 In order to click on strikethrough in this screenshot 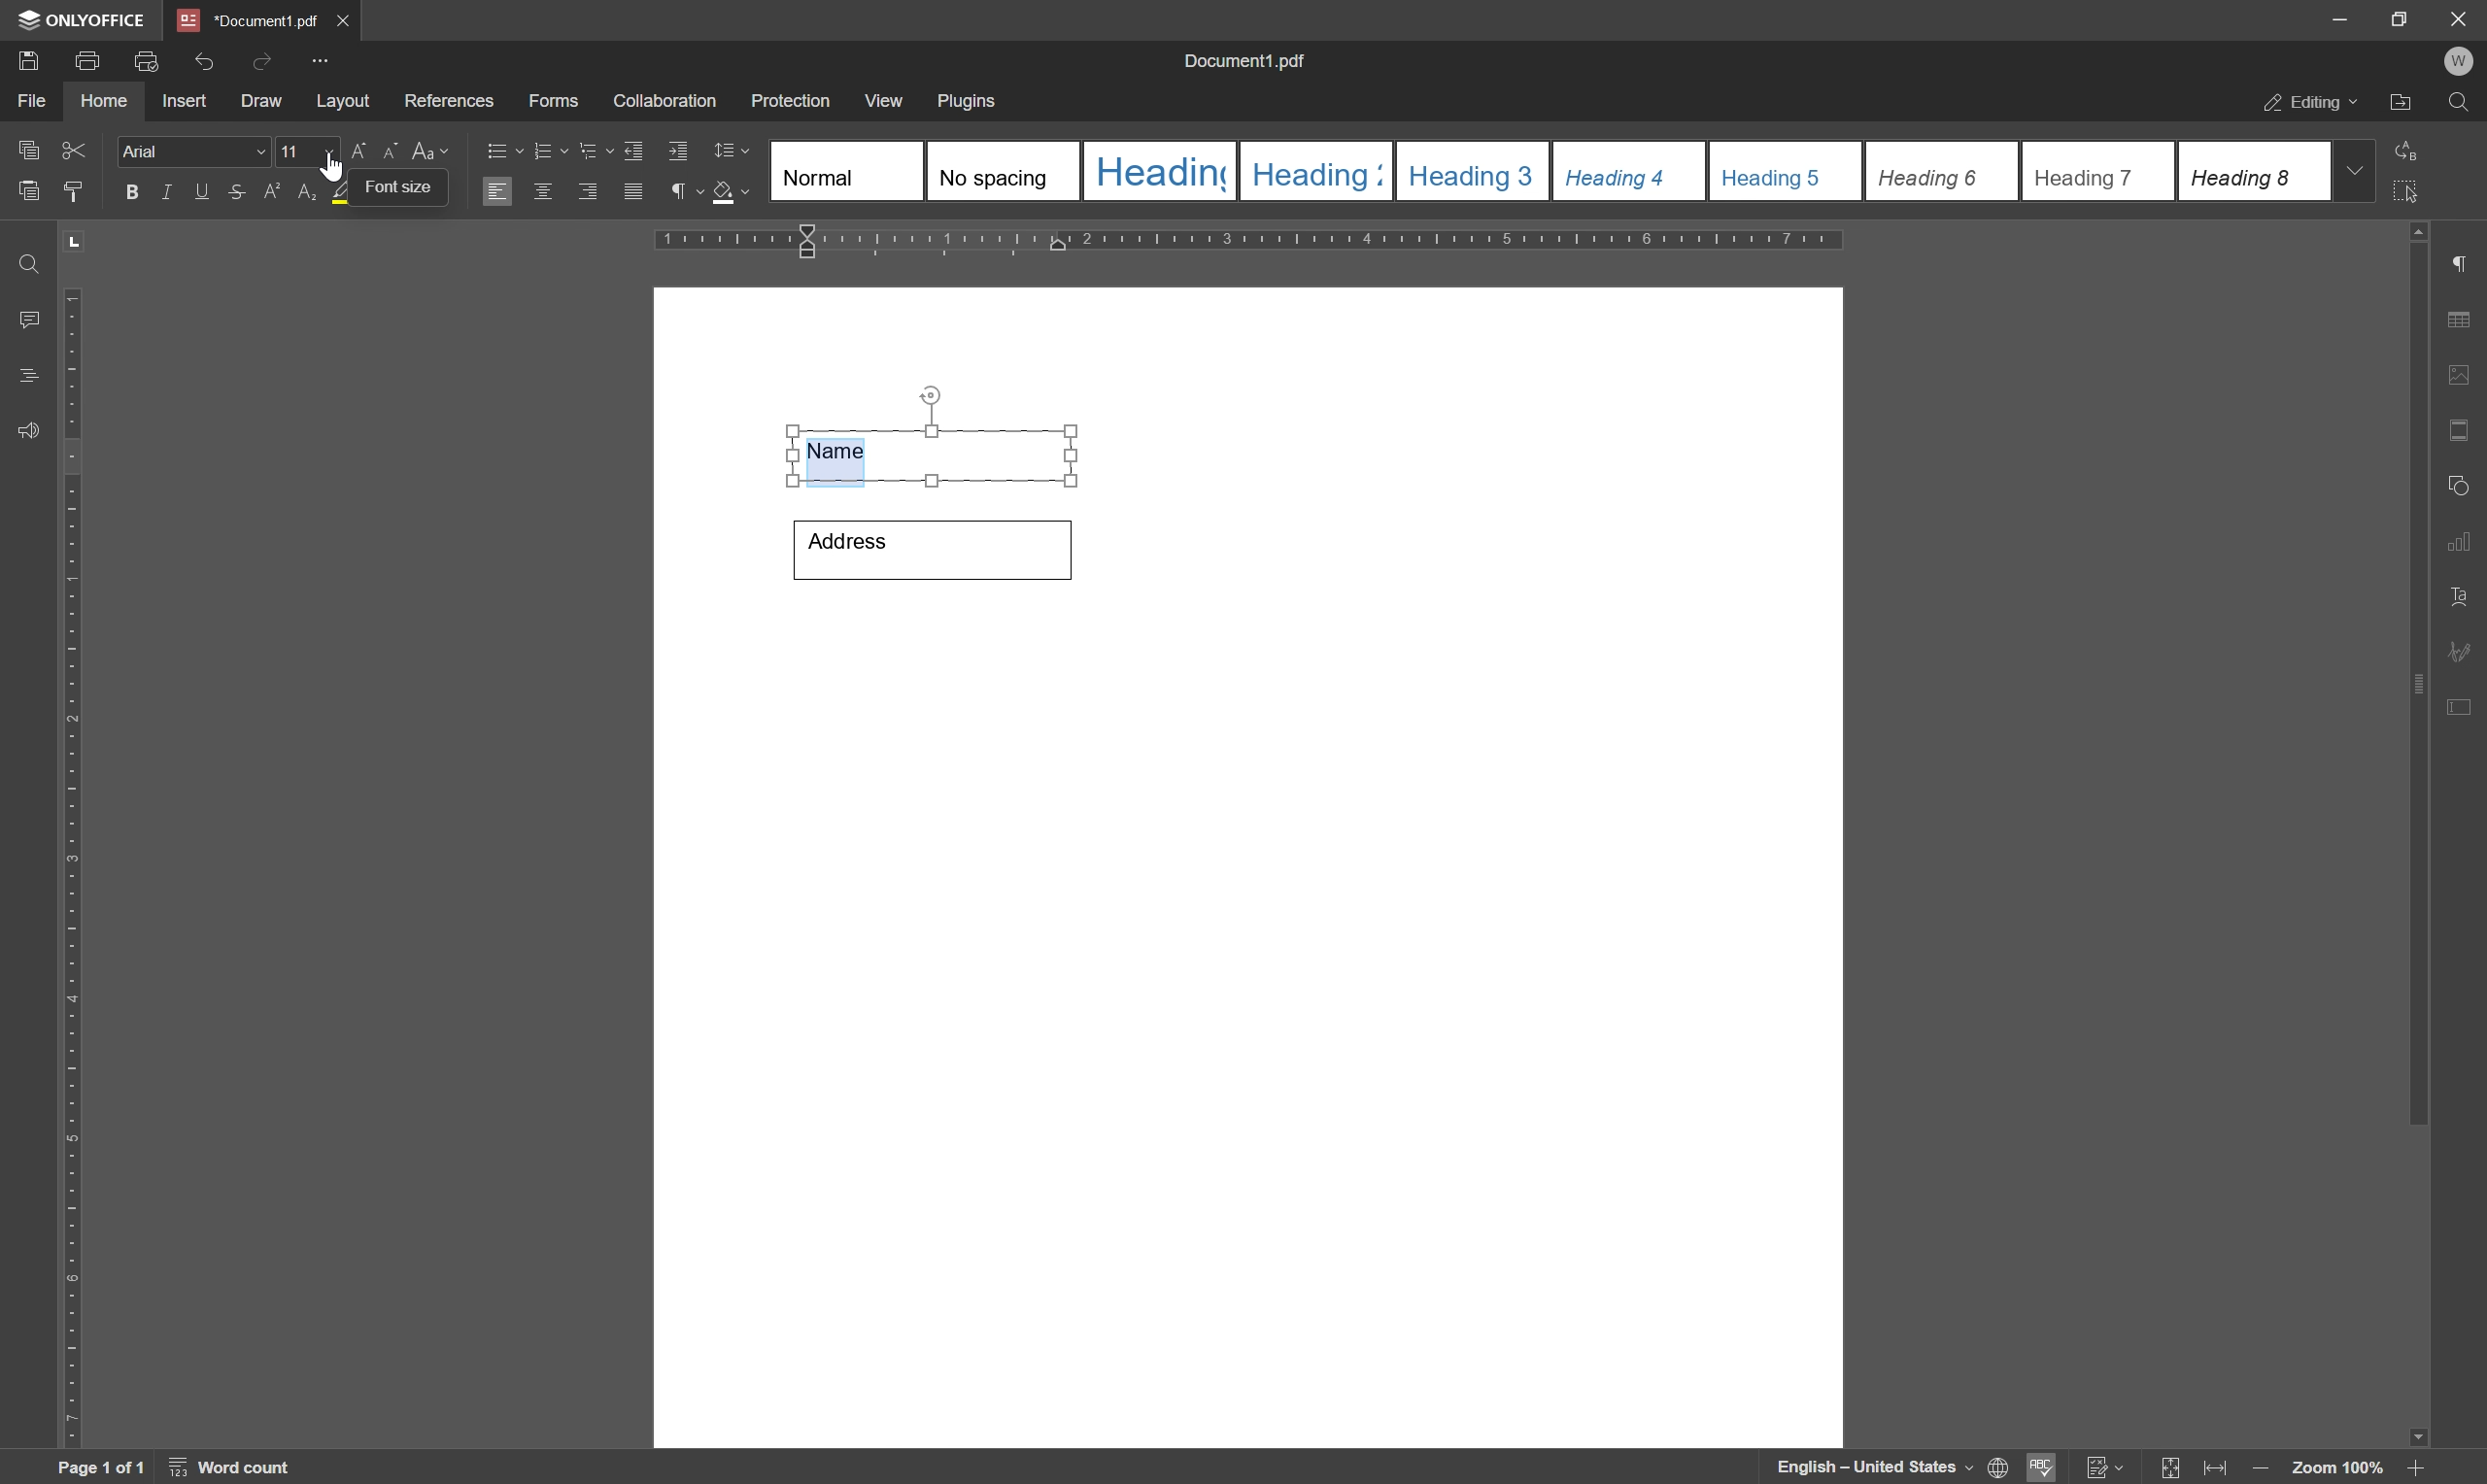, I will do `click(235, 195)`.